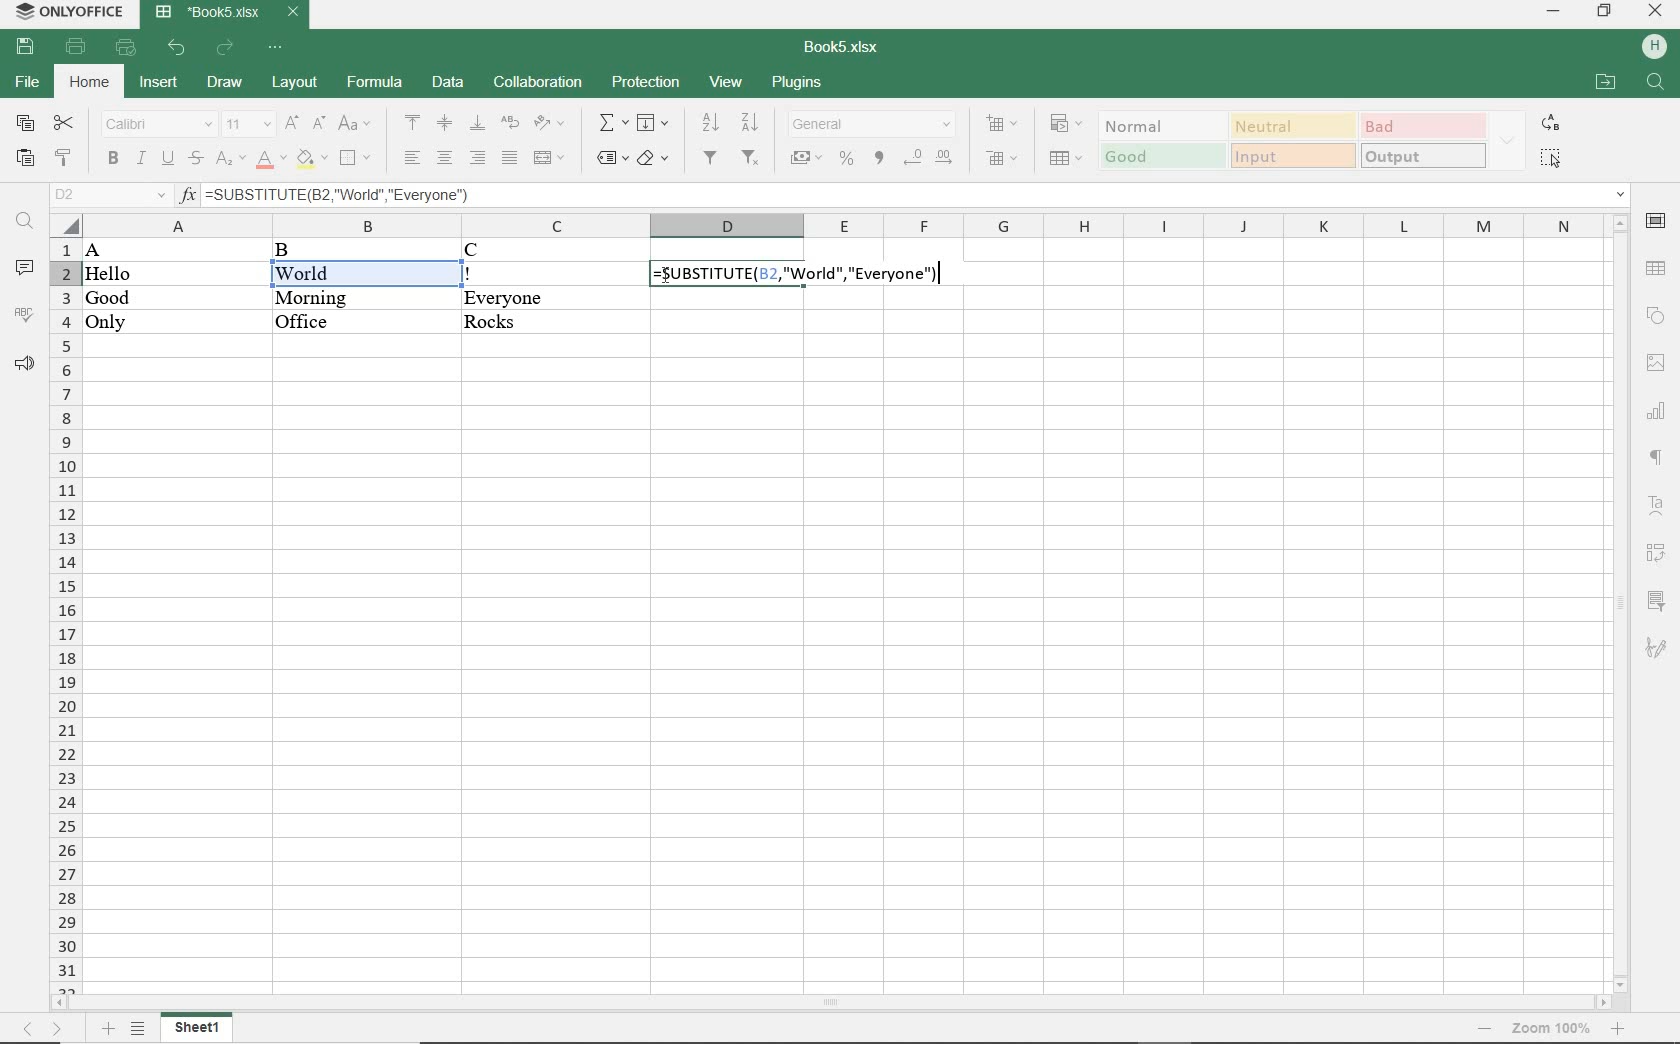  I want to click on remove filter, so click(752, 161).